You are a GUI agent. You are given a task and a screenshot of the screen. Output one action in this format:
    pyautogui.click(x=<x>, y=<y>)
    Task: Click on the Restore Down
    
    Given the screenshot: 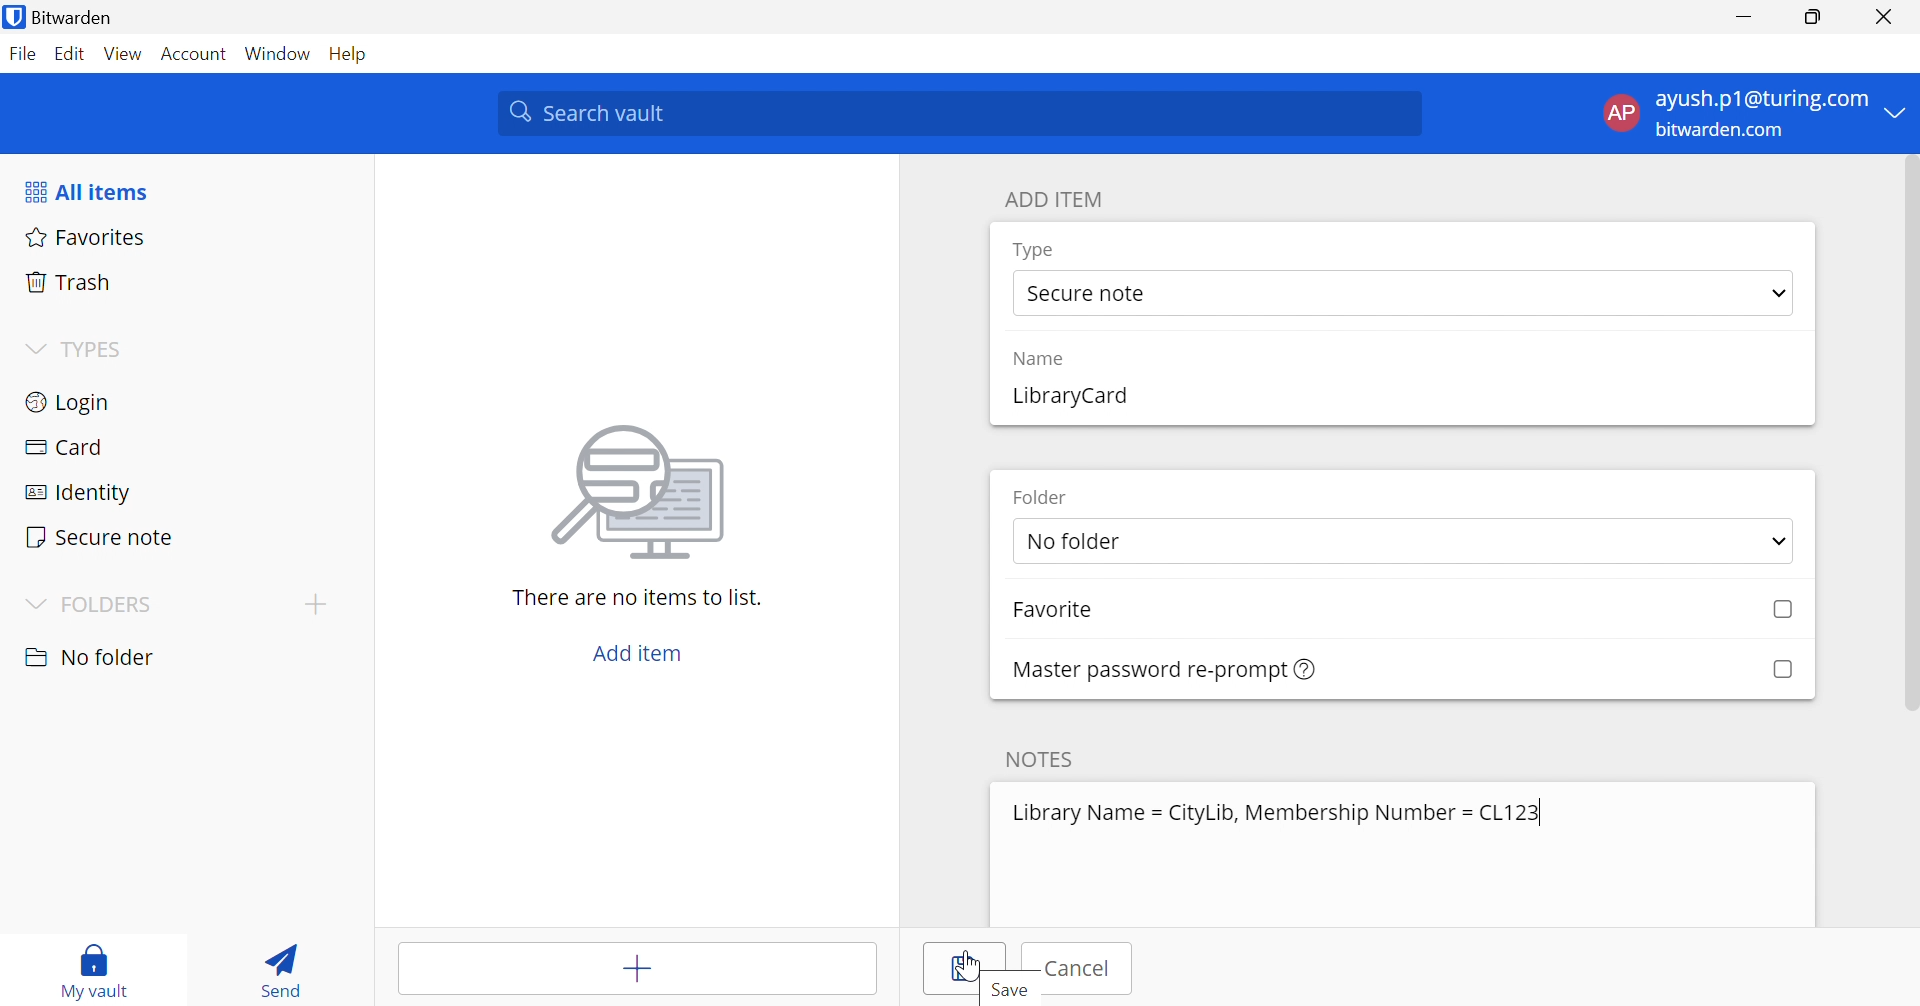 What is the action you would take?
    pyautogui.click(x=1814, y=14)
    